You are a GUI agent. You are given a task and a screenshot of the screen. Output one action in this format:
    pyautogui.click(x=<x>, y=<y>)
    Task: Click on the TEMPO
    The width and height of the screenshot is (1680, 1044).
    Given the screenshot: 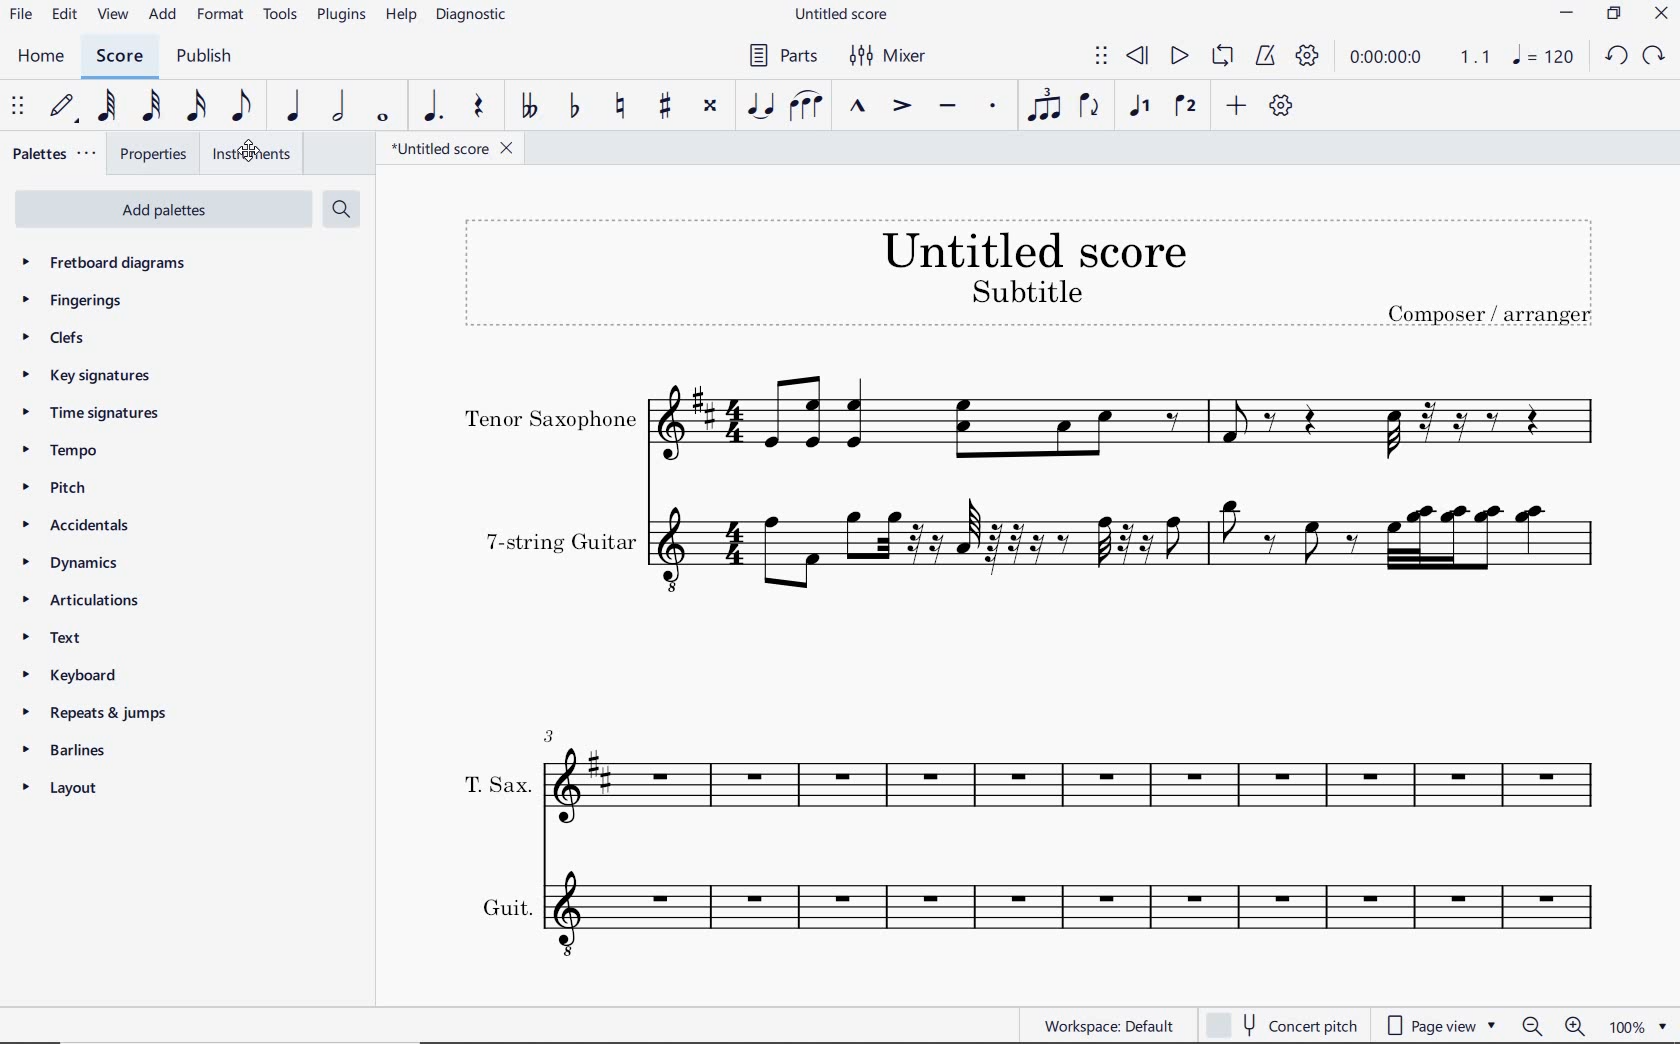 What is the action you would take?
    pyautogui.click(x=57, y=450)
    